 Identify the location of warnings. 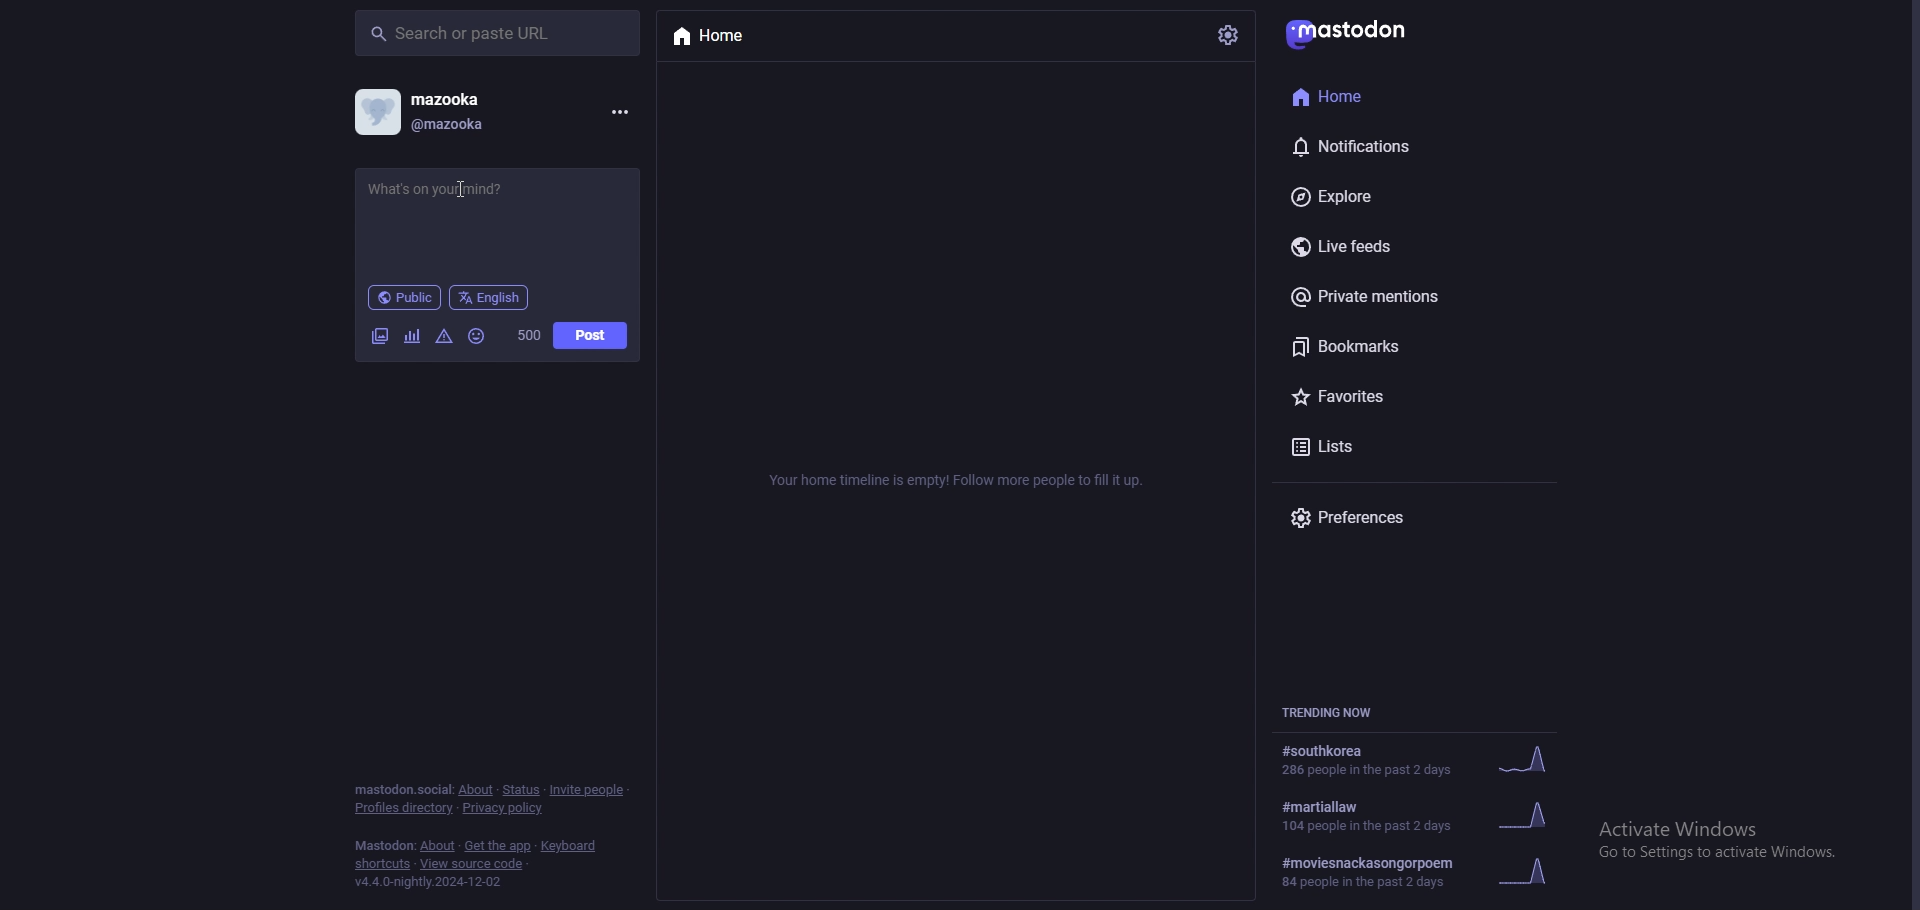
(444, 338).